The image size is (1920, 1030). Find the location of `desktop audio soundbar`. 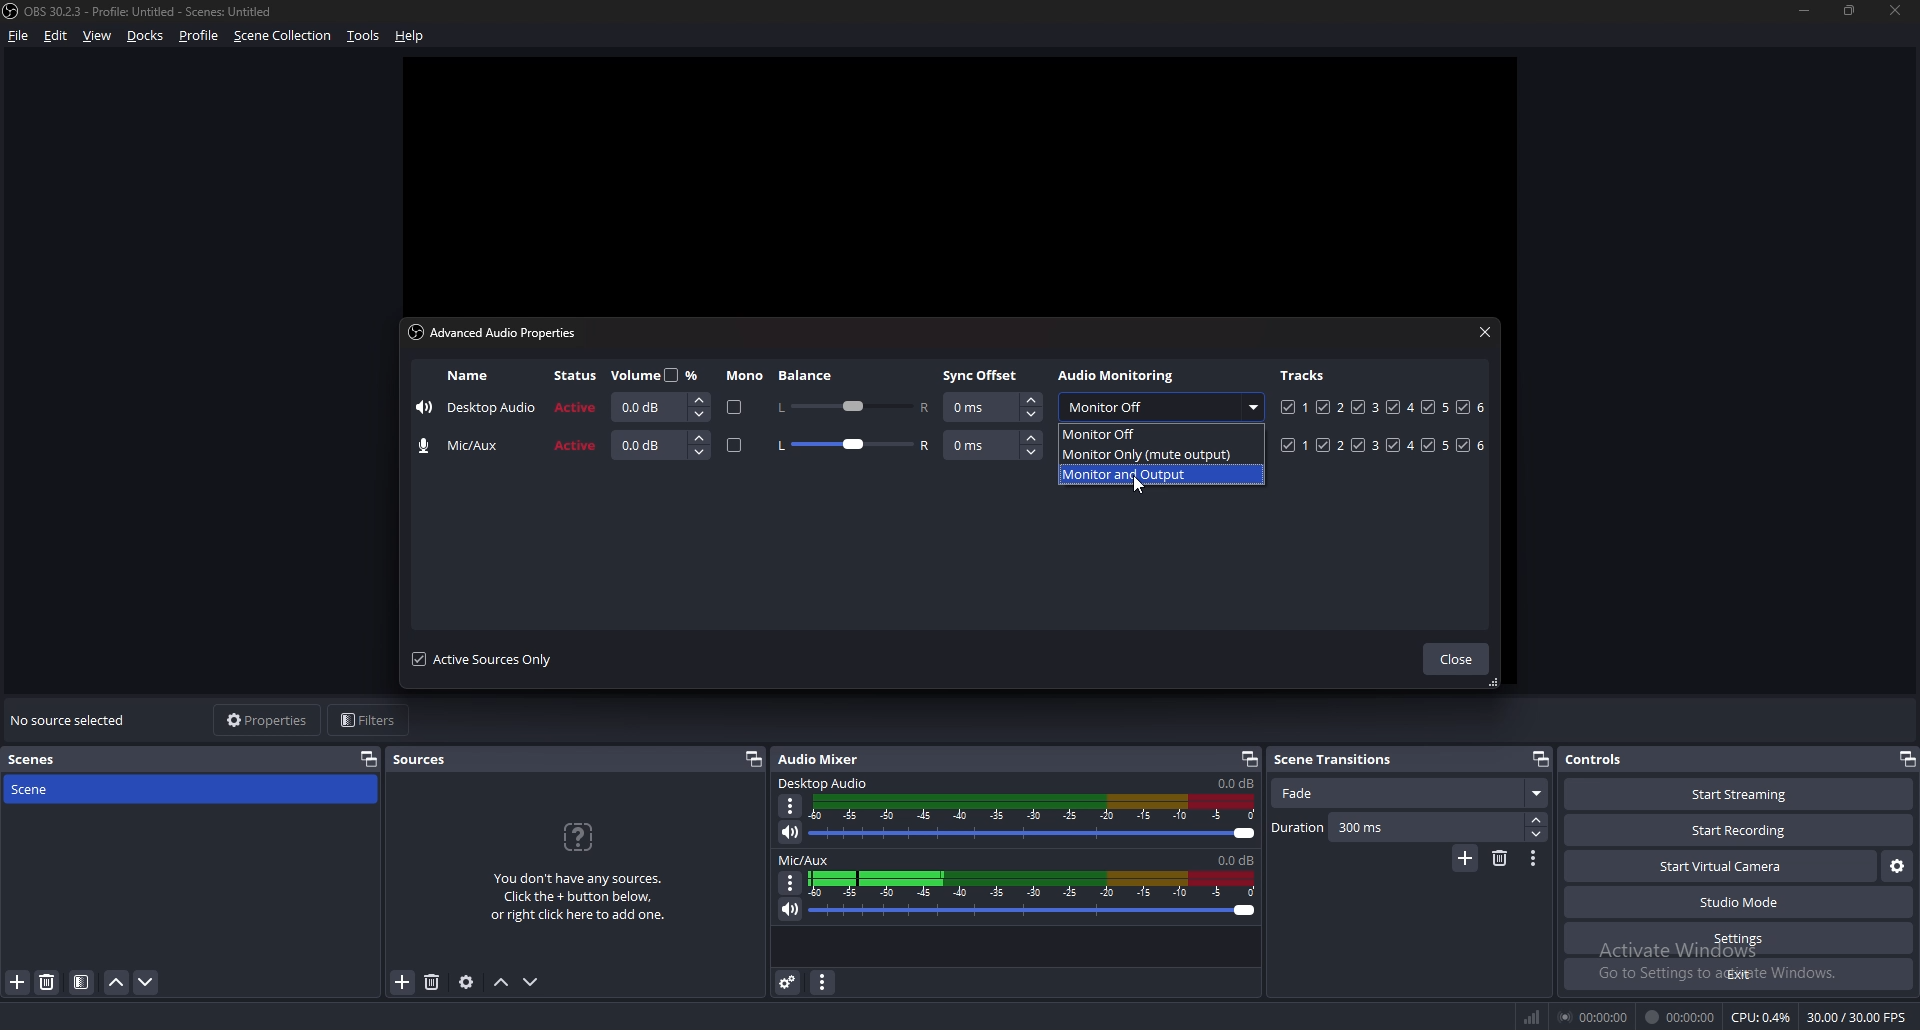

desktop audio soundbar is located at coordinates (1037, 818).